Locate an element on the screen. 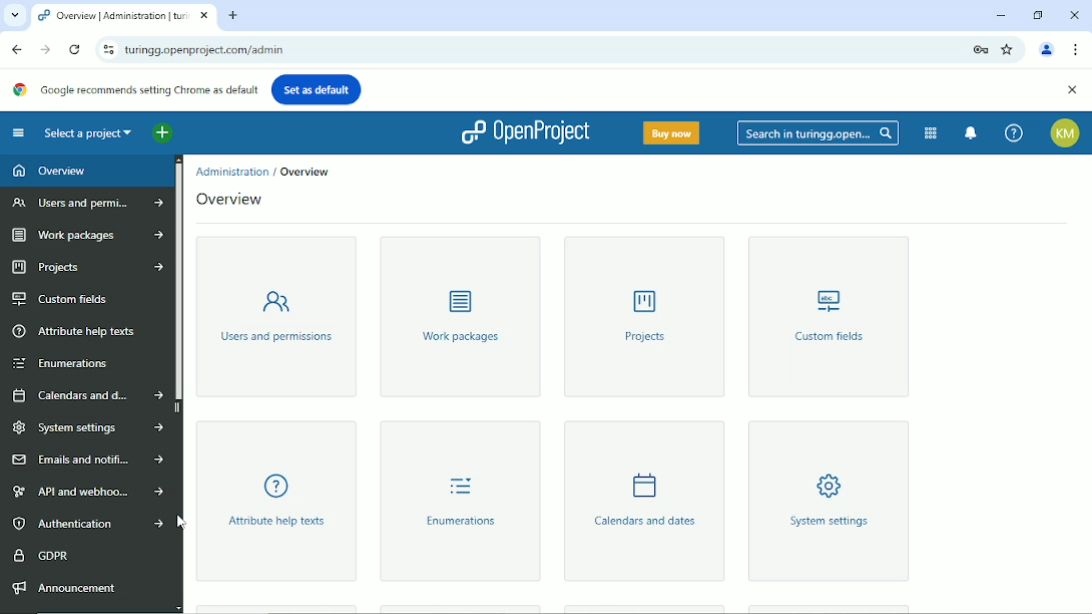  Overview is located at coordinates (232, 201).